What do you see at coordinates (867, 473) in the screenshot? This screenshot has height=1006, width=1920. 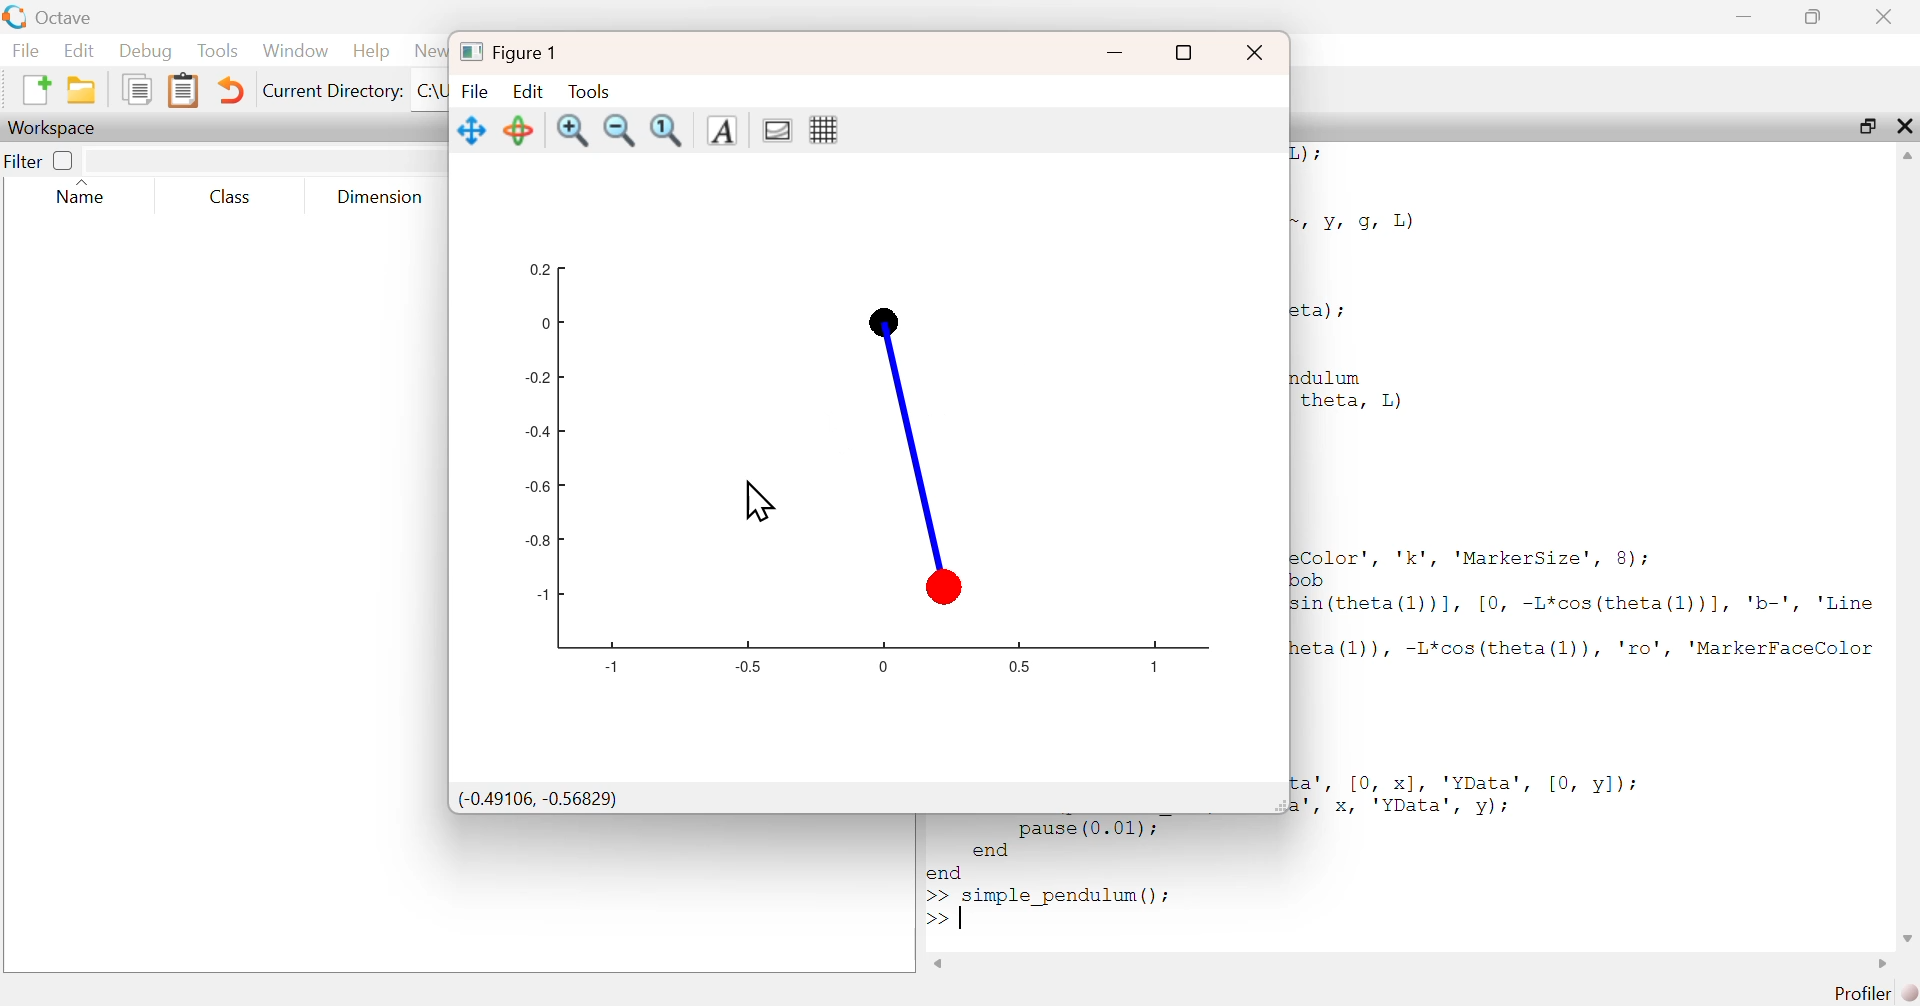 I see `Graph` at bounding box center [867, 473].